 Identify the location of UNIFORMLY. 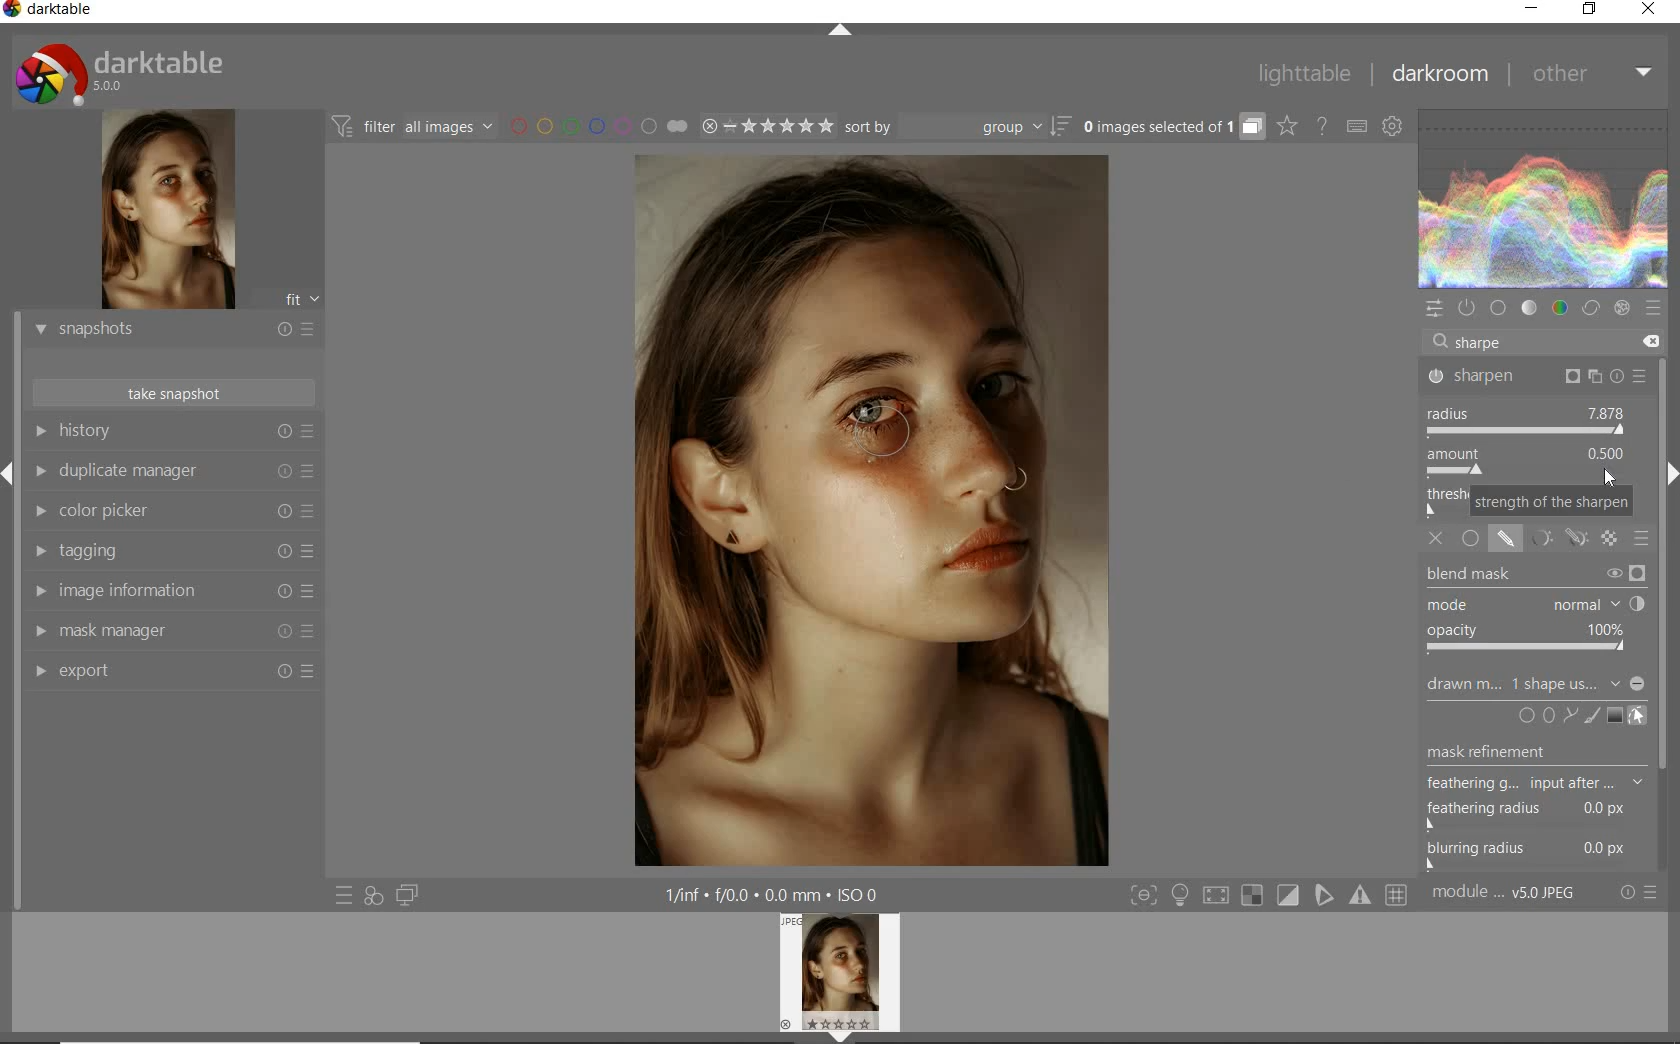
(1472, 544).